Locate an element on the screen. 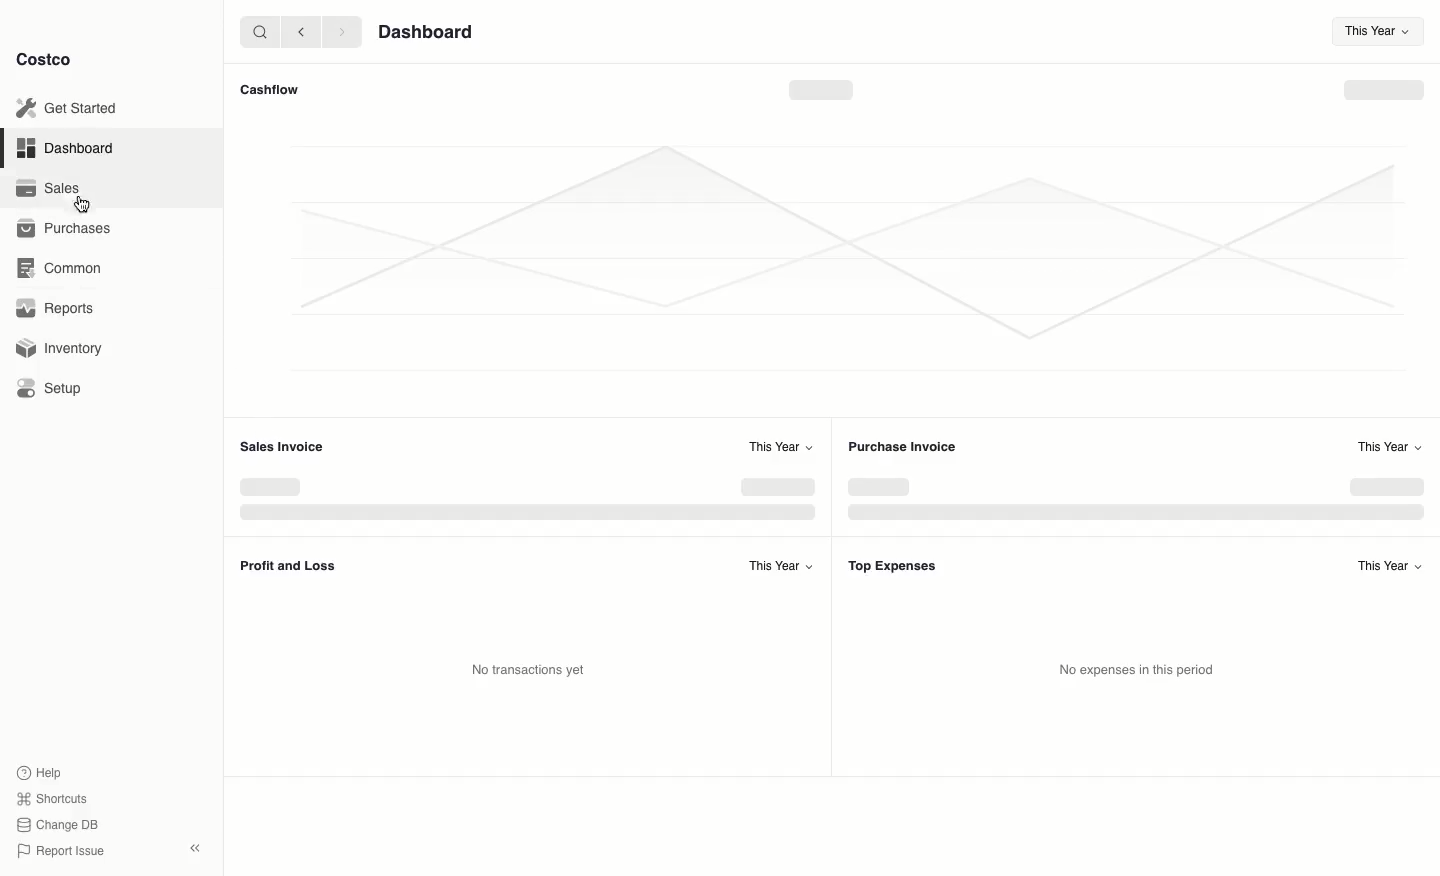  This Year is located at coordinates (1372, 31).